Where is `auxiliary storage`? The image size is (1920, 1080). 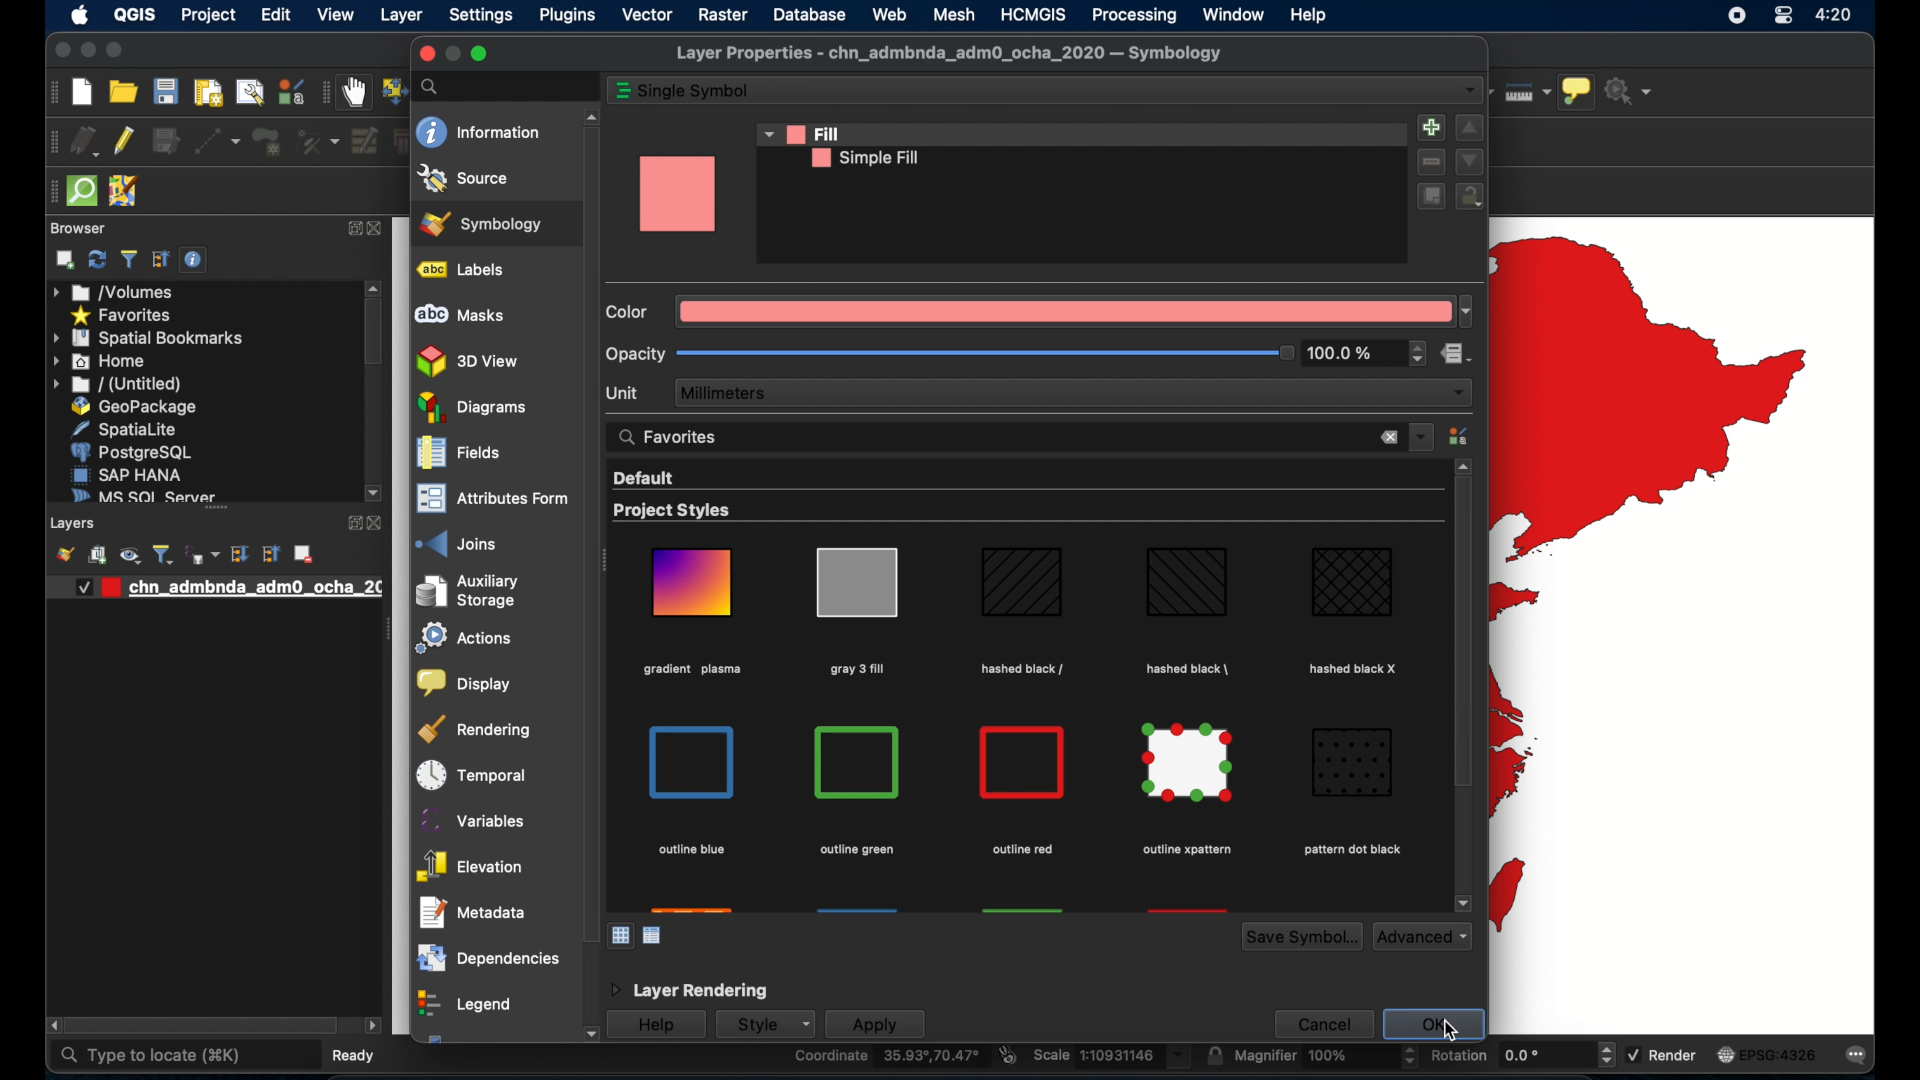 auxiliary storage is located at coordinates (467, 591).